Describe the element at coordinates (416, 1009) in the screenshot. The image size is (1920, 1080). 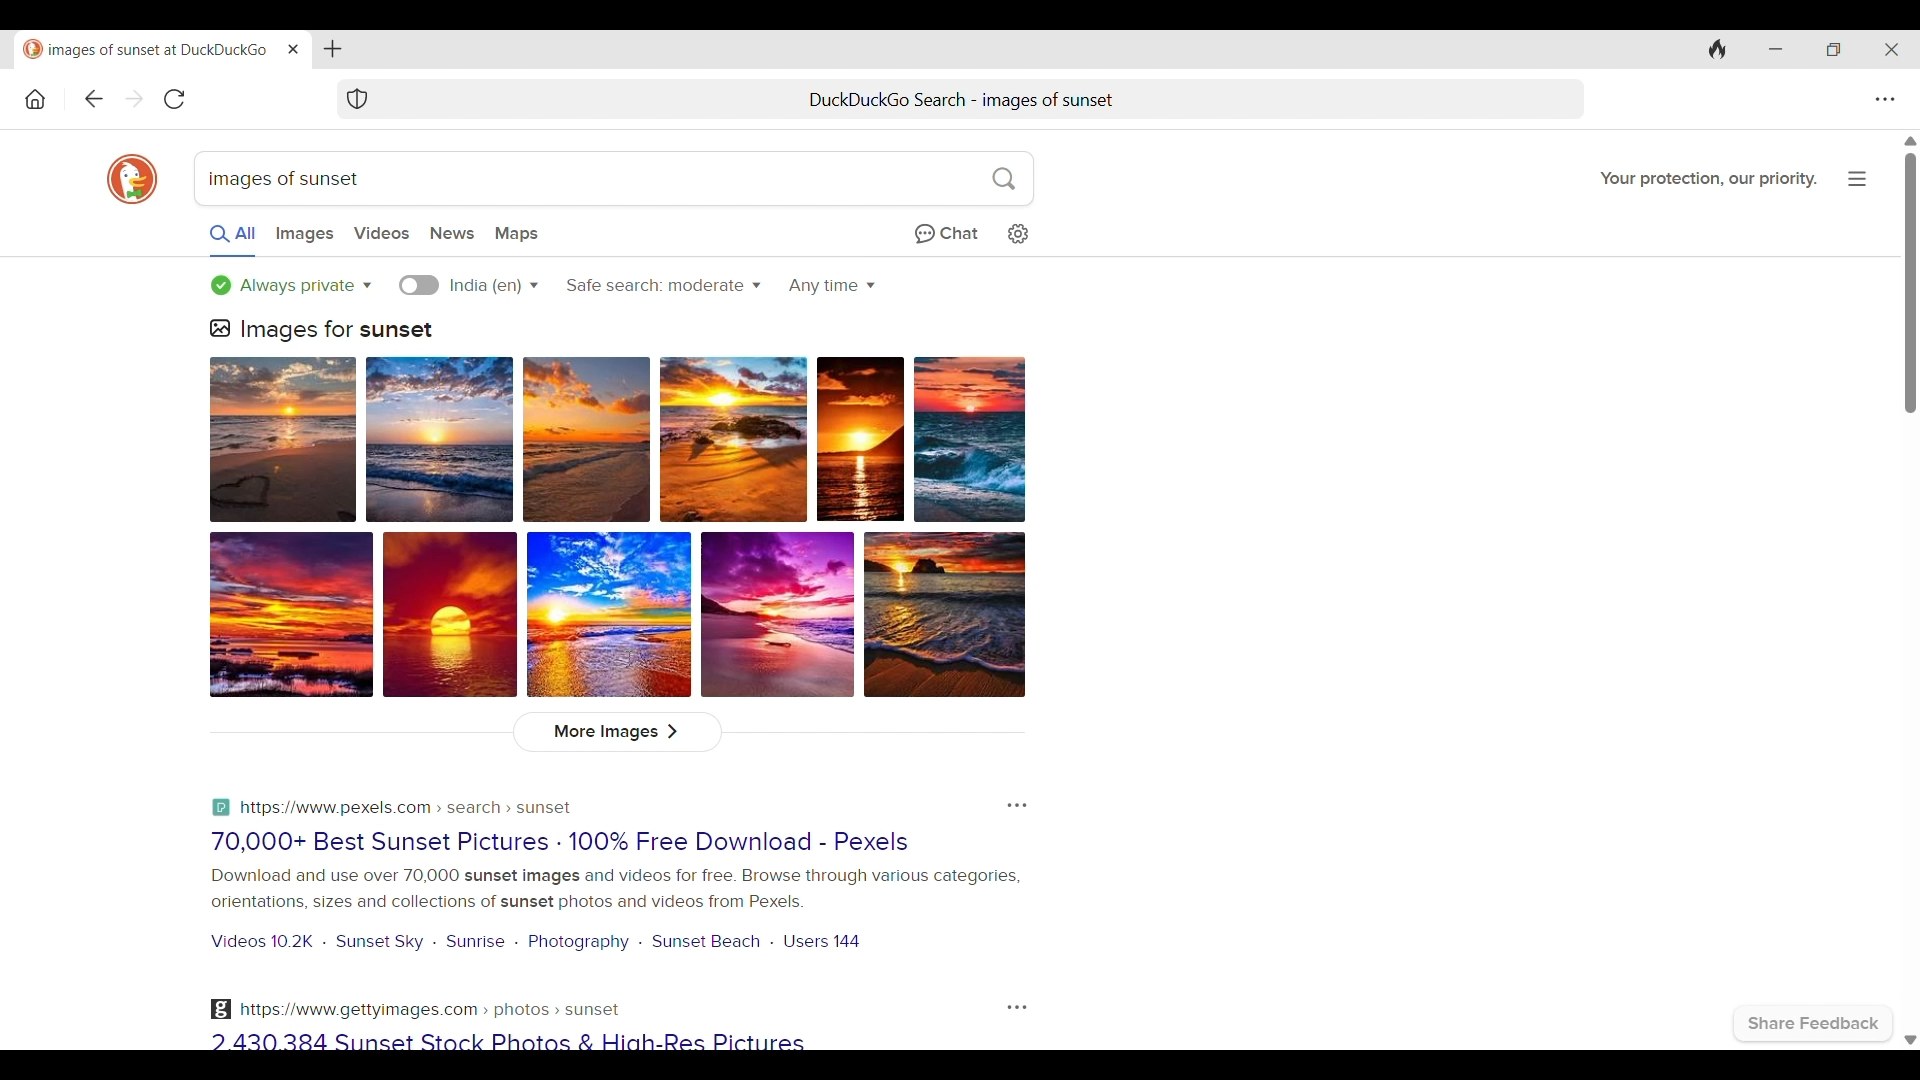
I see `https:\\gettyimages.com > photos > sunset` at that location.